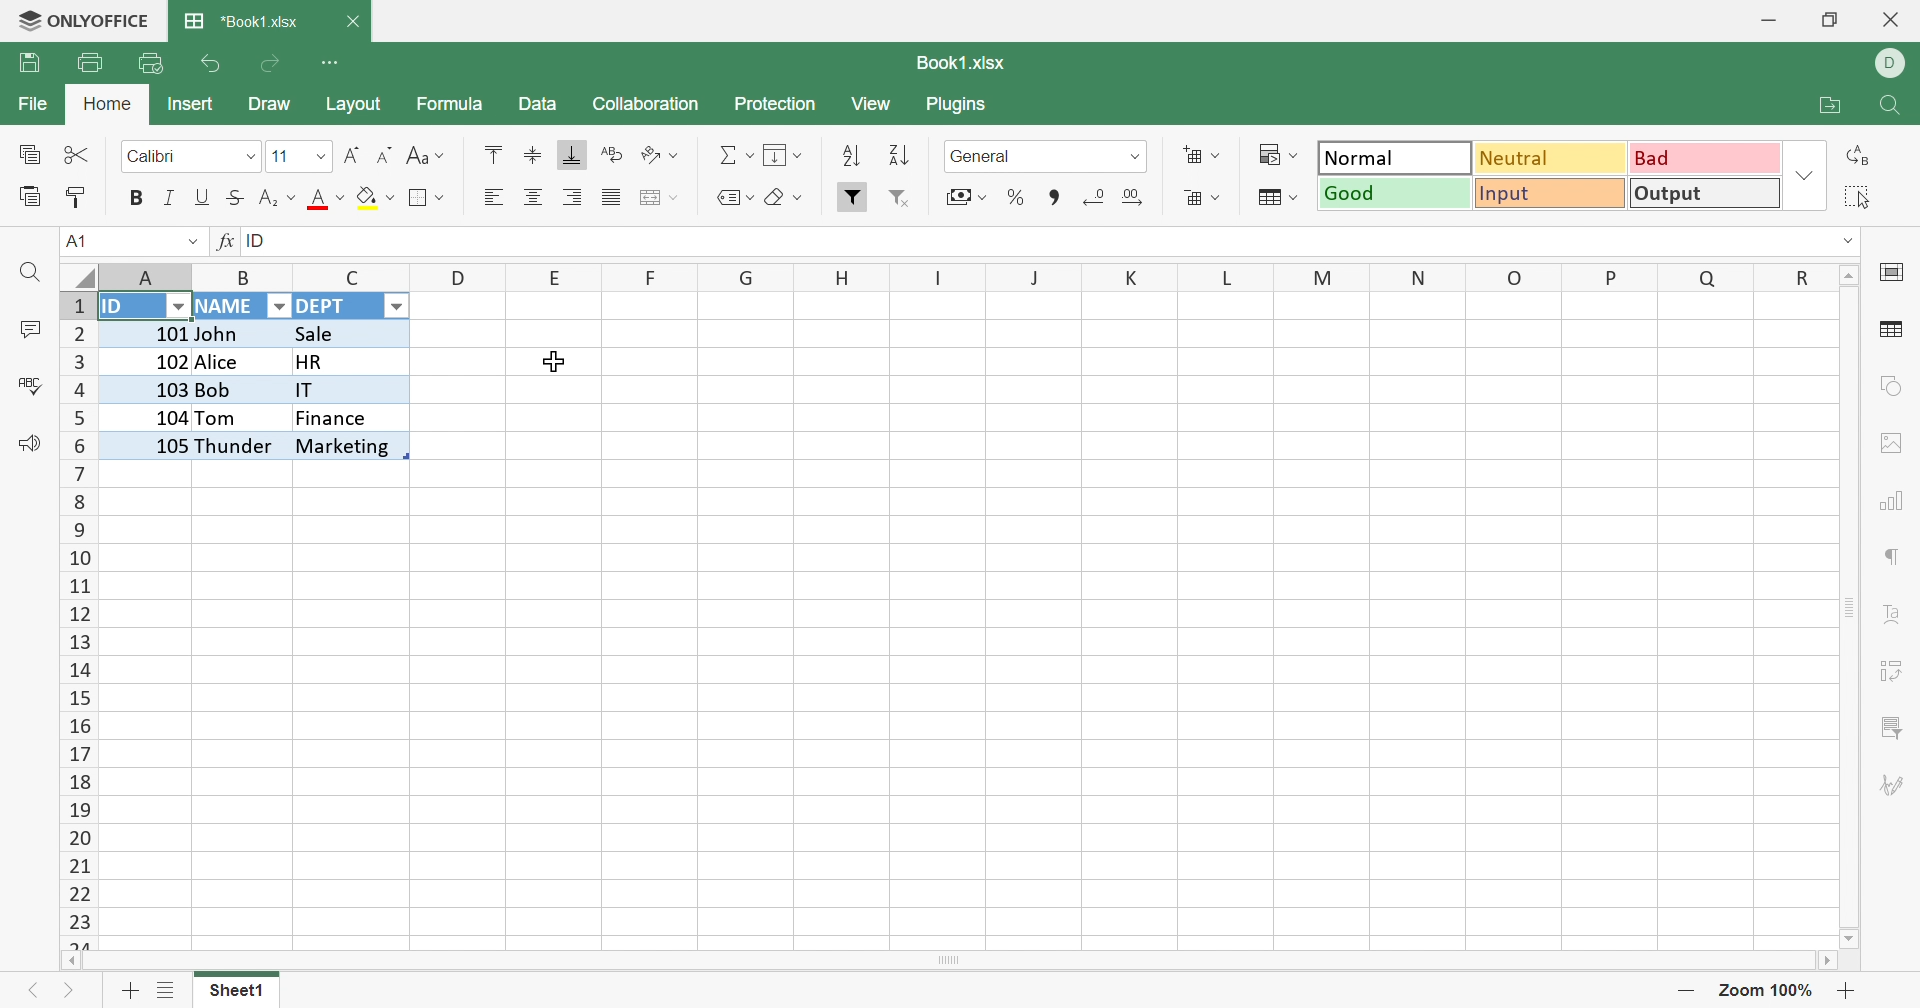  What do you see at coordinates (423, 198) in the screenshot?
I see `Borders` at bounding box center [423, 198].